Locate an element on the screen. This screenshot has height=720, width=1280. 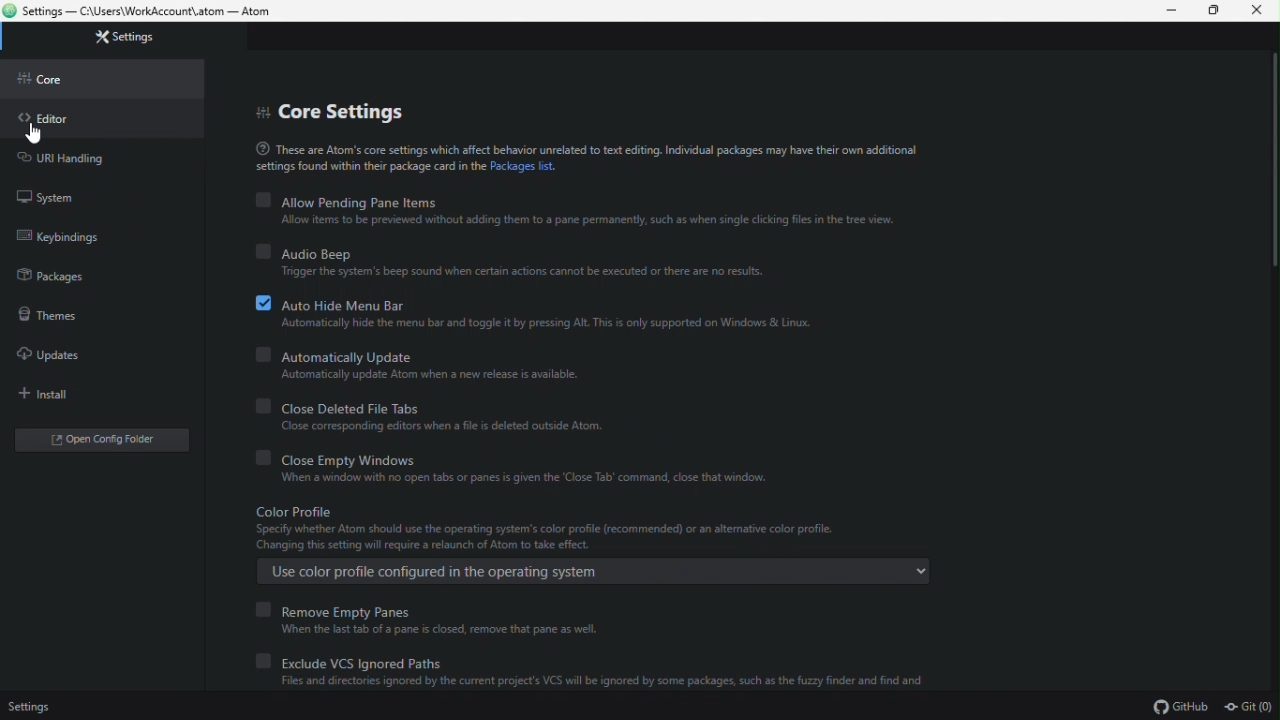
When the last tab of a pane is closed, remove that pane as well. is located at coordinates (460, 632).